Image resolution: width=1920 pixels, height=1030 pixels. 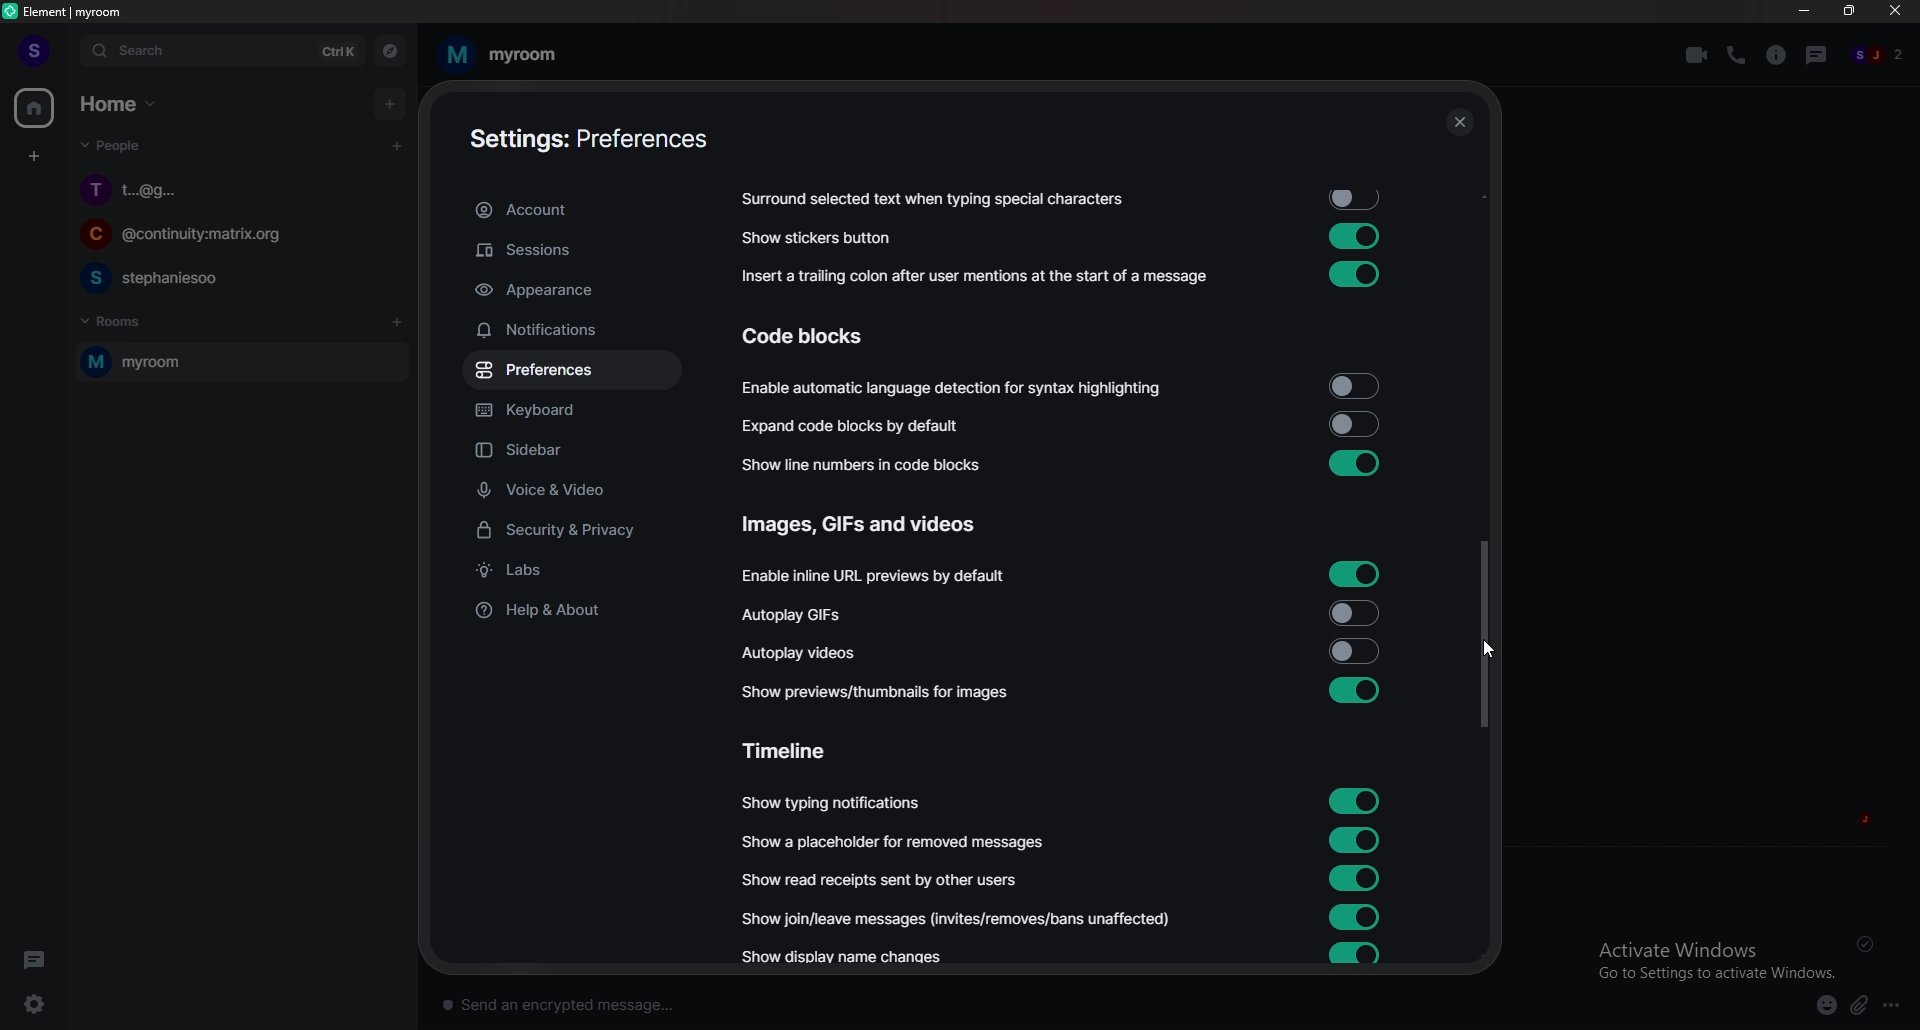 I want to click on Rooms, so click(x=116, y=319).